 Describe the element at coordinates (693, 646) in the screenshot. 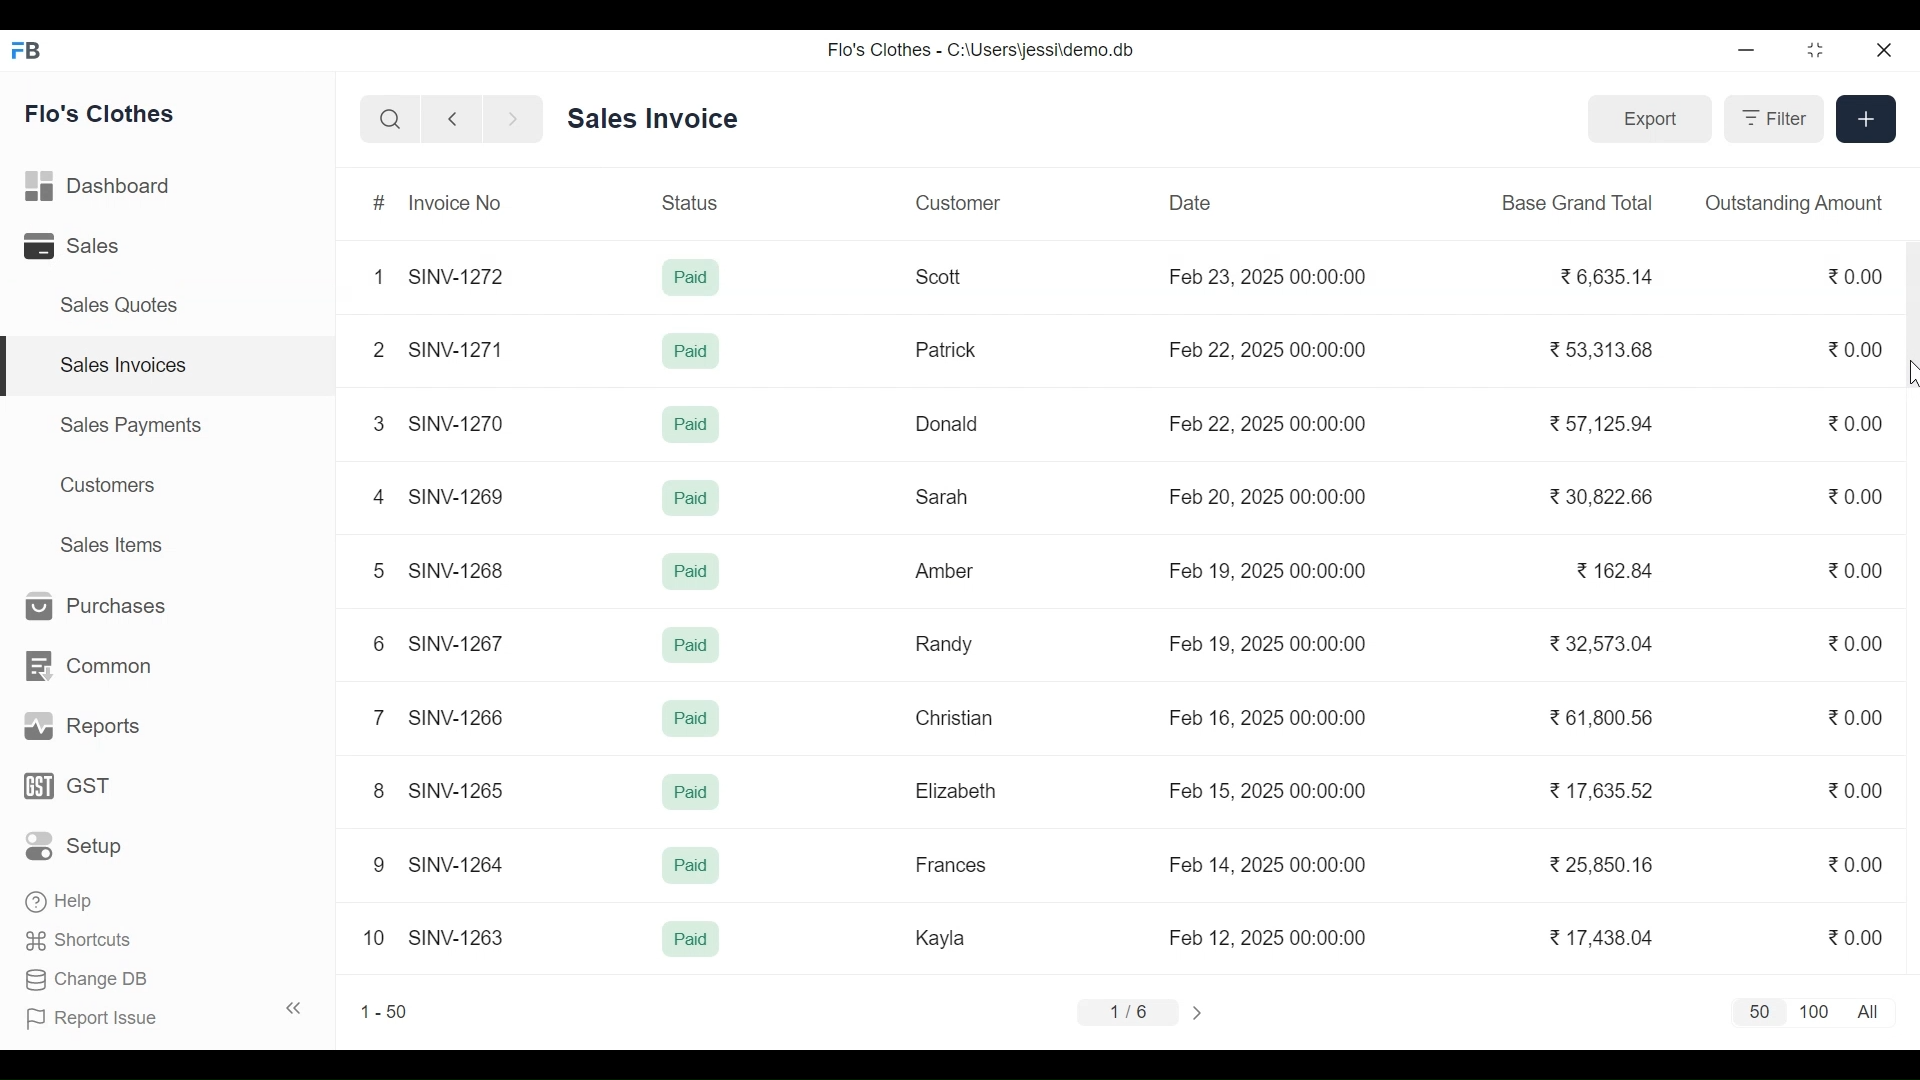

I see `` at that location.